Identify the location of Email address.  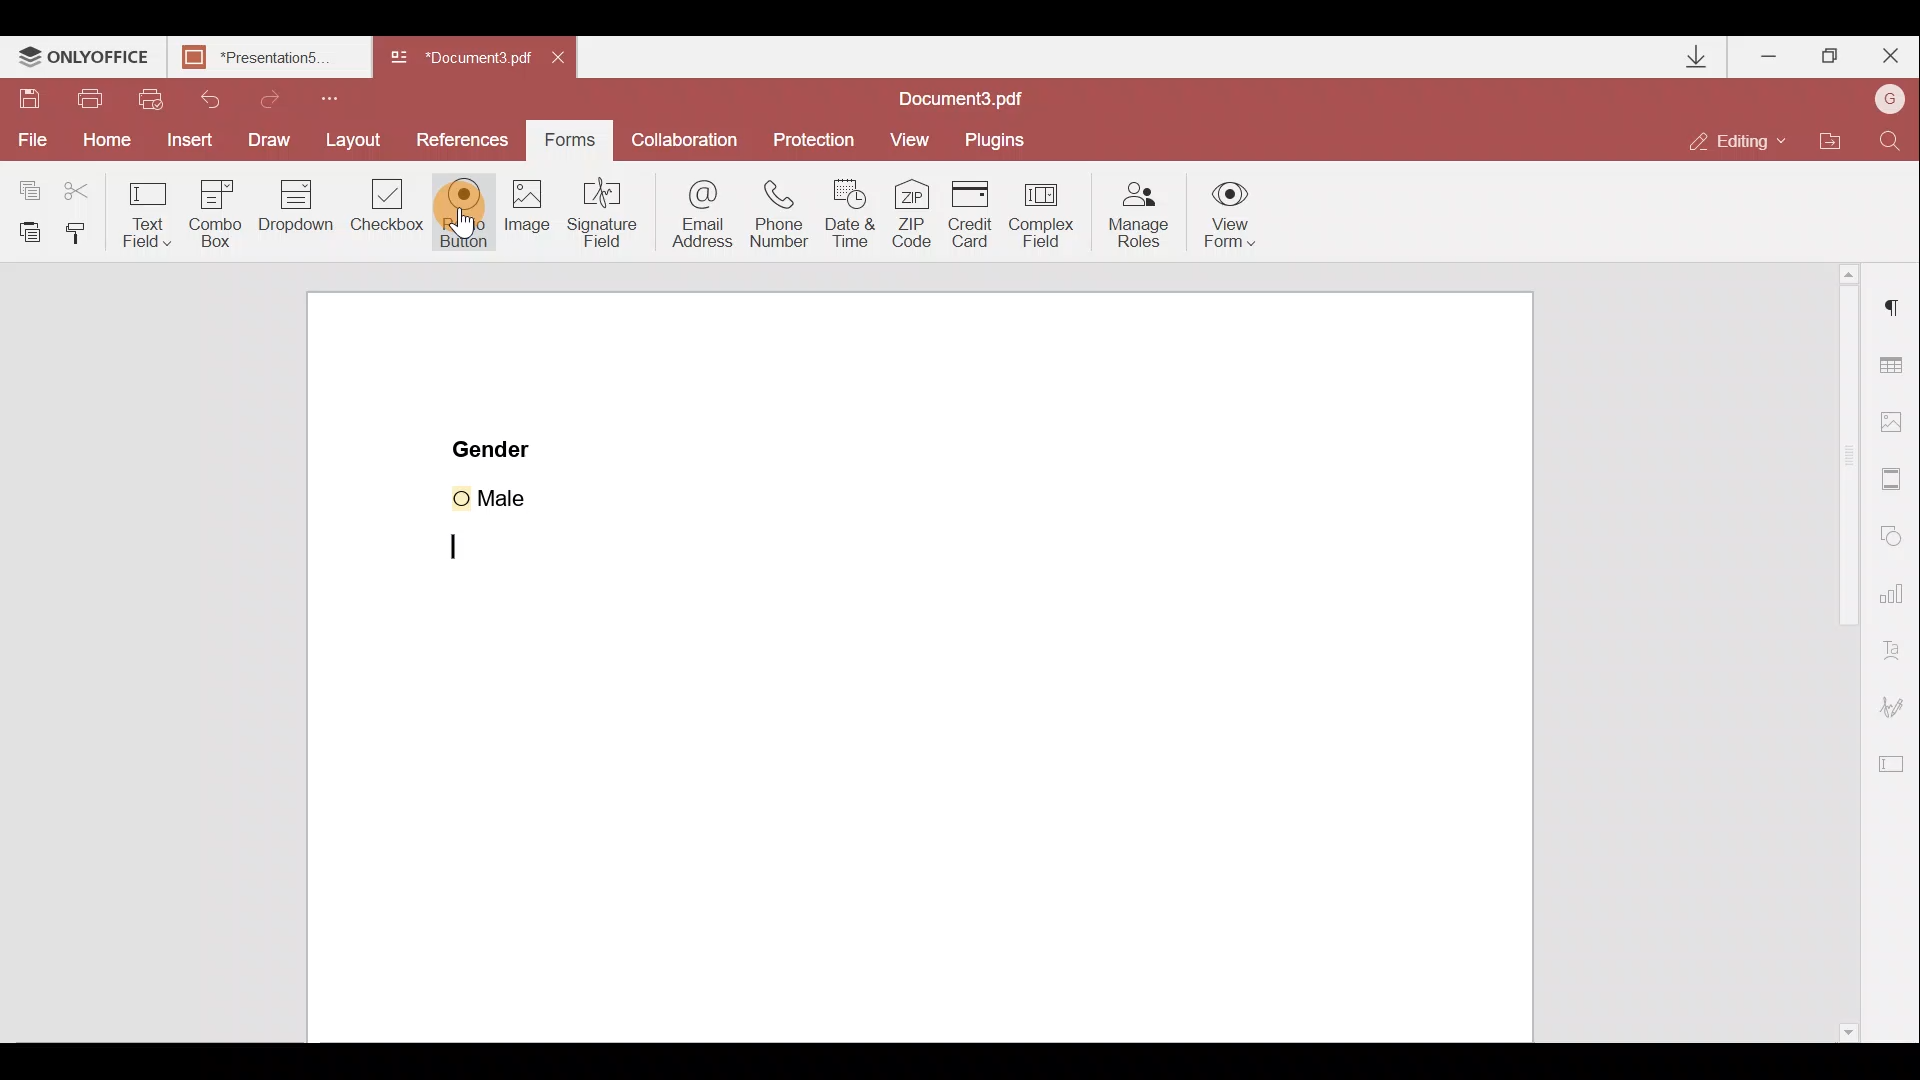
(700, 215).